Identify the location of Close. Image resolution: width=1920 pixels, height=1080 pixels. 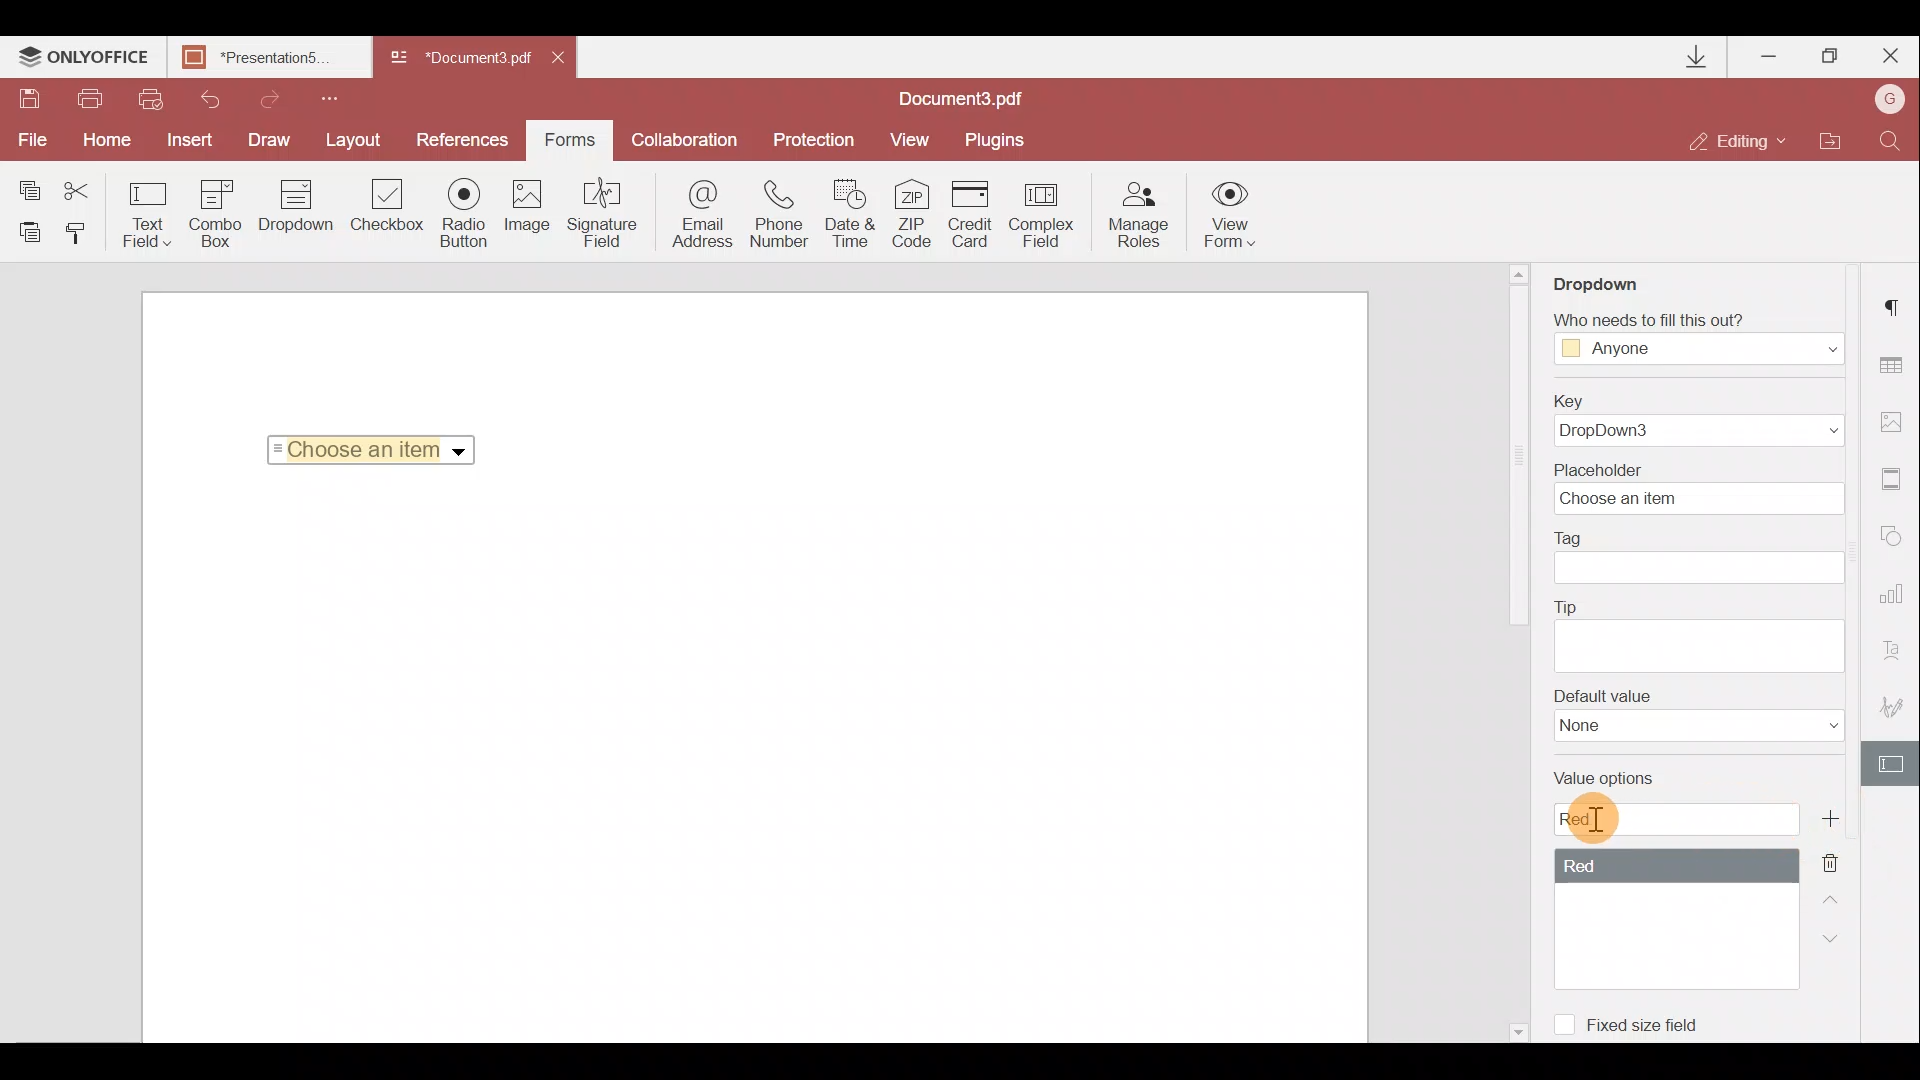
(569, 62).